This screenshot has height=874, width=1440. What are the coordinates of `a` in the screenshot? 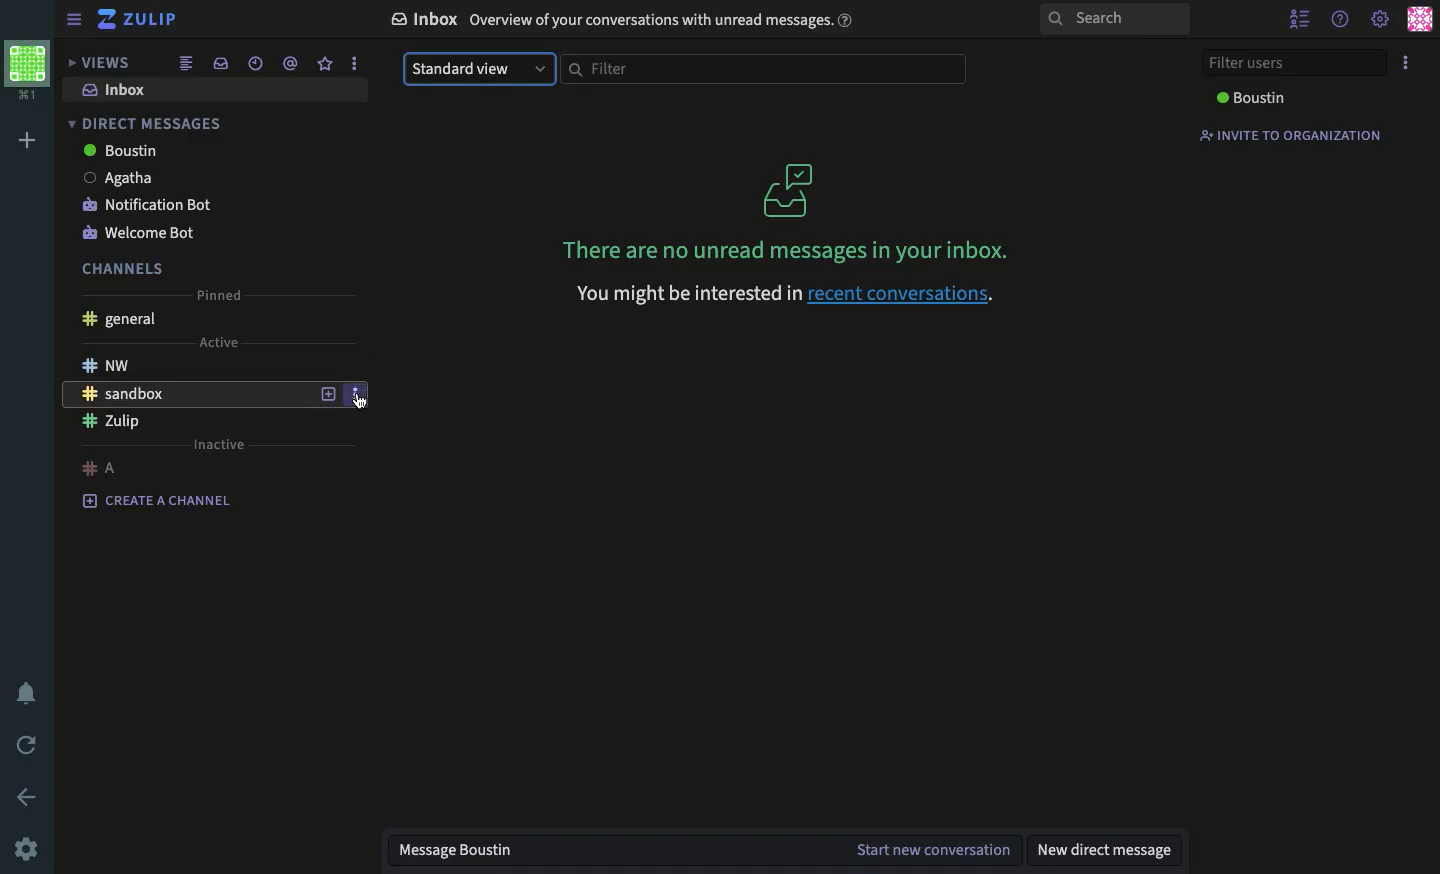 It's located at (100, 468).